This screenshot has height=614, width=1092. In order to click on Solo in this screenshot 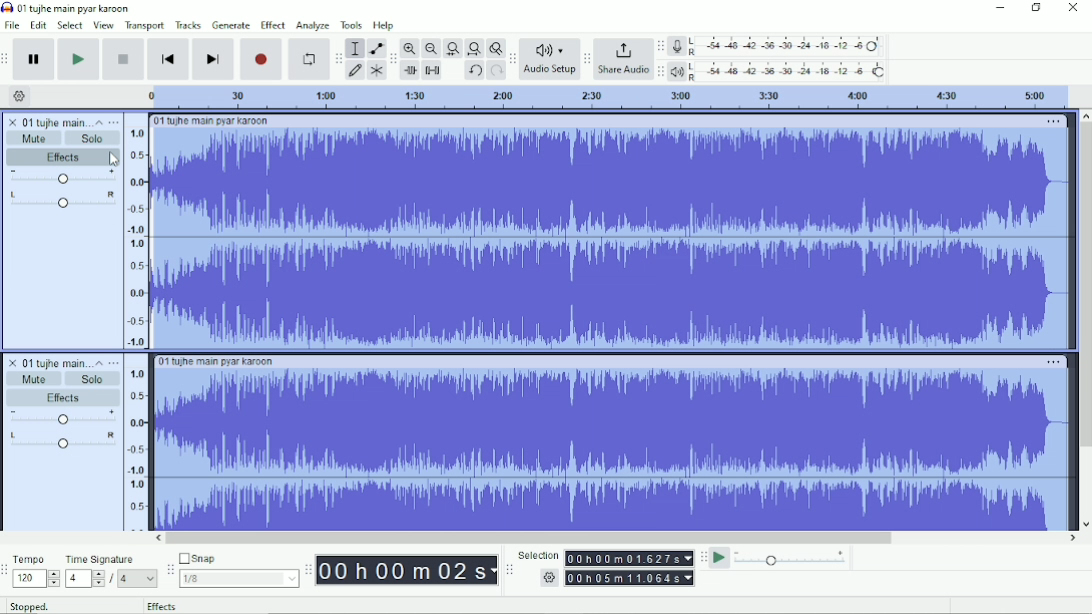, I will do `click(87, 380)`.